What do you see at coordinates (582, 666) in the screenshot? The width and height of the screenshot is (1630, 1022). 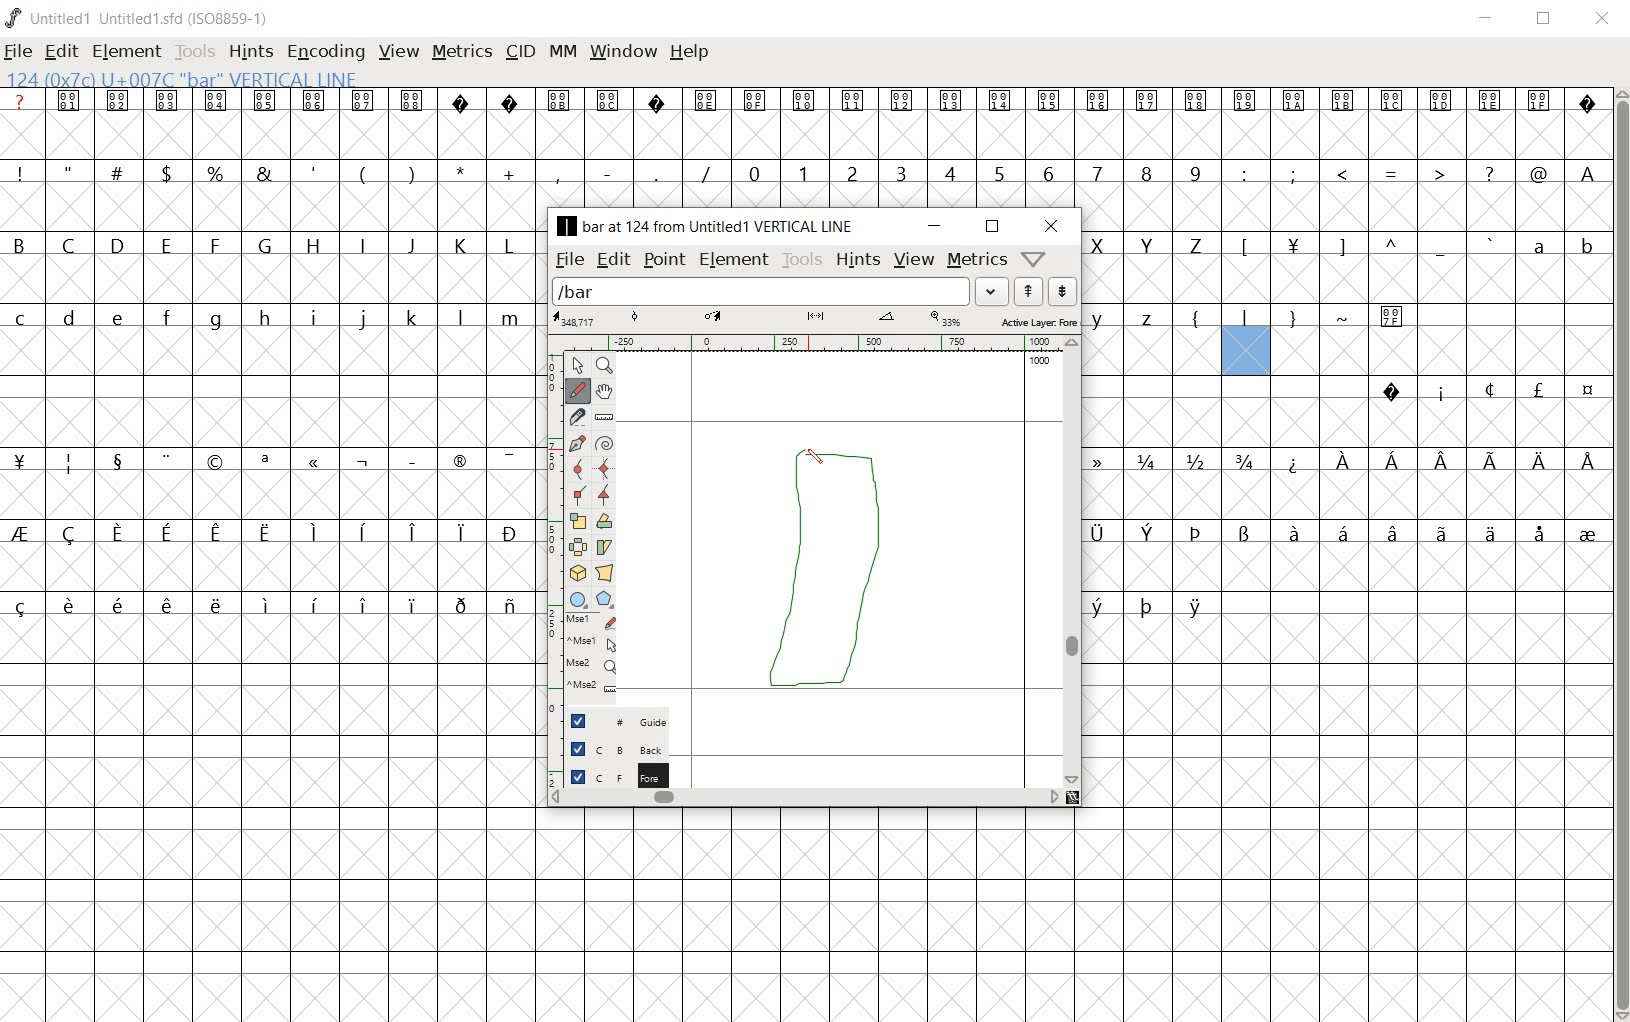 I see `mse2` at bounding box center [582, 666].